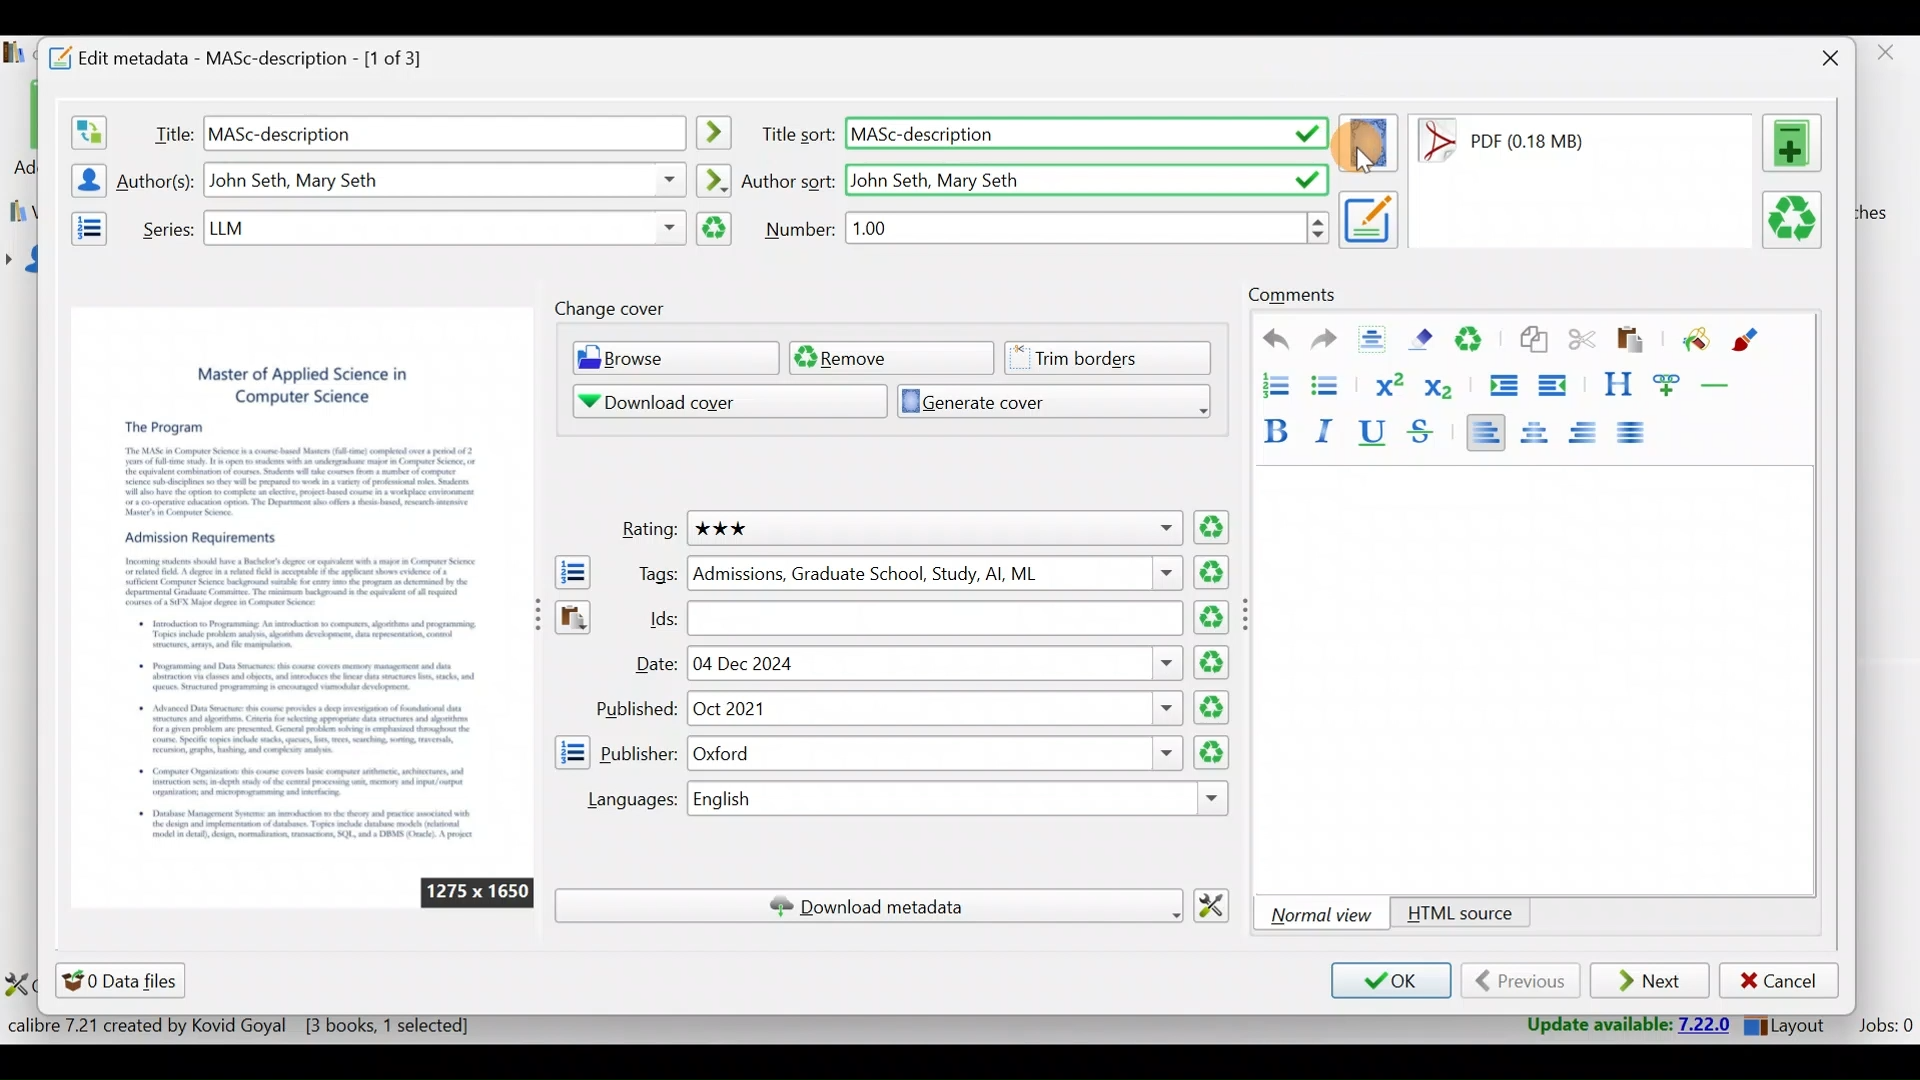 This screenshot has height=1080, width=1920. What do you see at coordinates (169, 130) in the screenshot?
I see `Title` at bounding box center [169, 130].